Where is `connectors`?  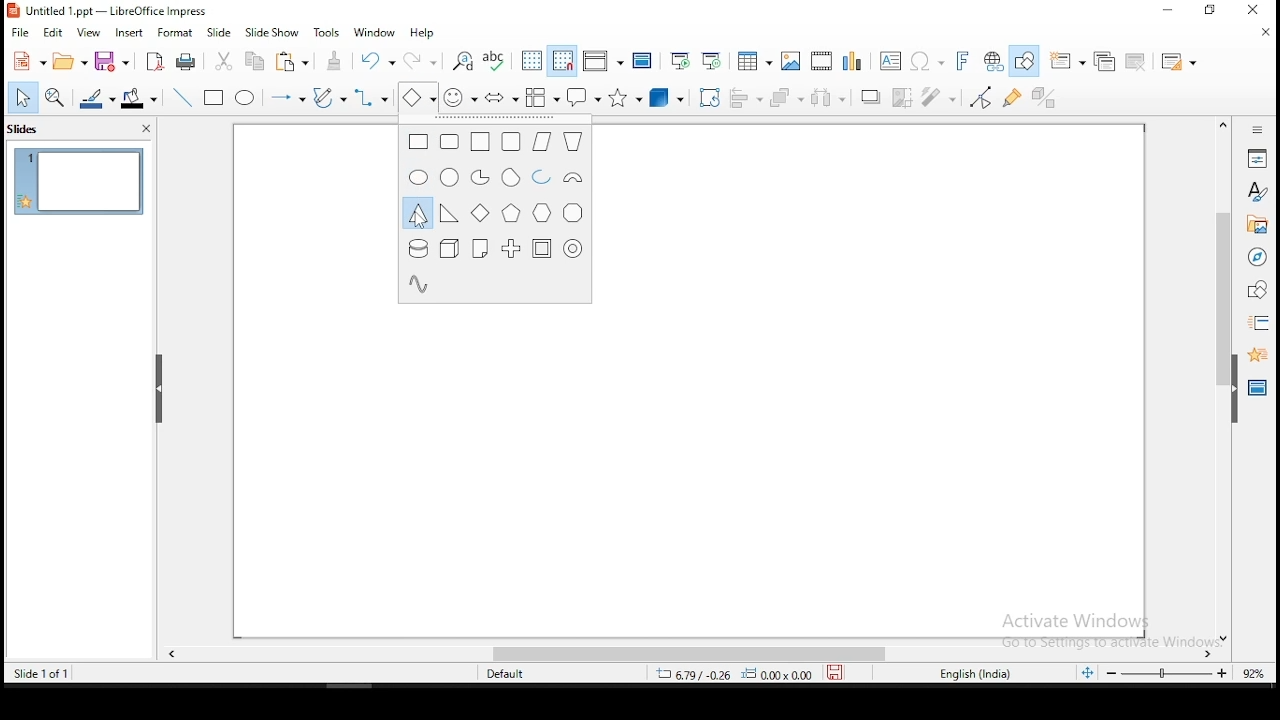
connectors is located at coordinates (371, 98).